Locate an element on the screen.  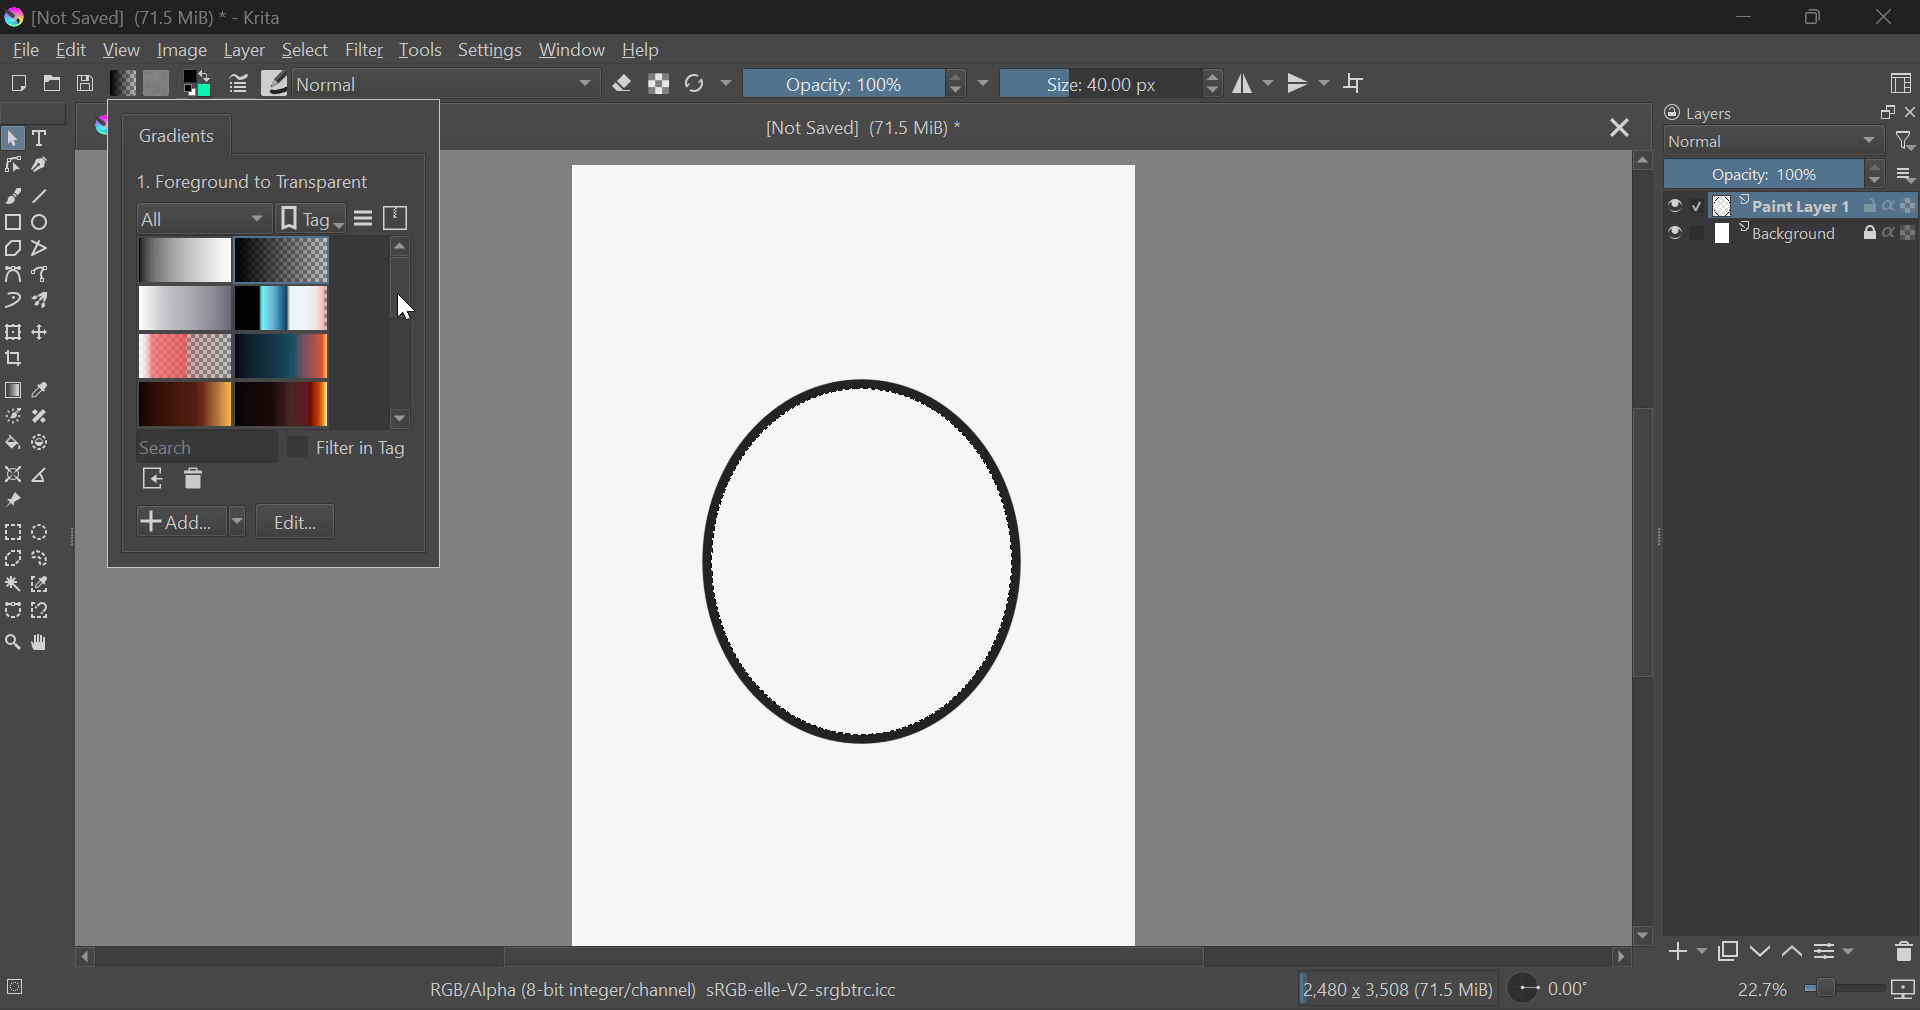
[Not Saved] (71.5 MiB) * is located at coordinates (863, 129).